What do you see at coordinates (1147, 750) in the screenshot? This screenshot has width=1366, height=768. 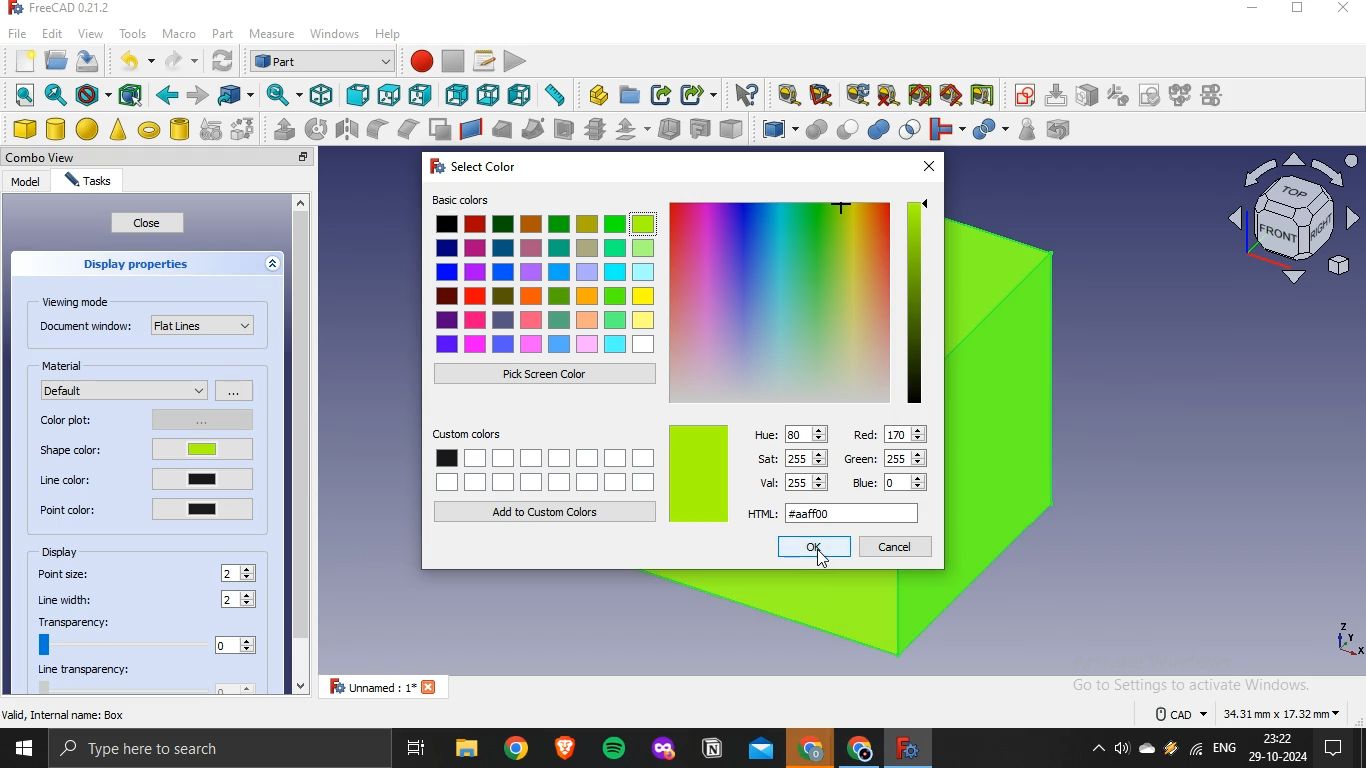 I see `onedrive` at bounding box center [1147, 750].